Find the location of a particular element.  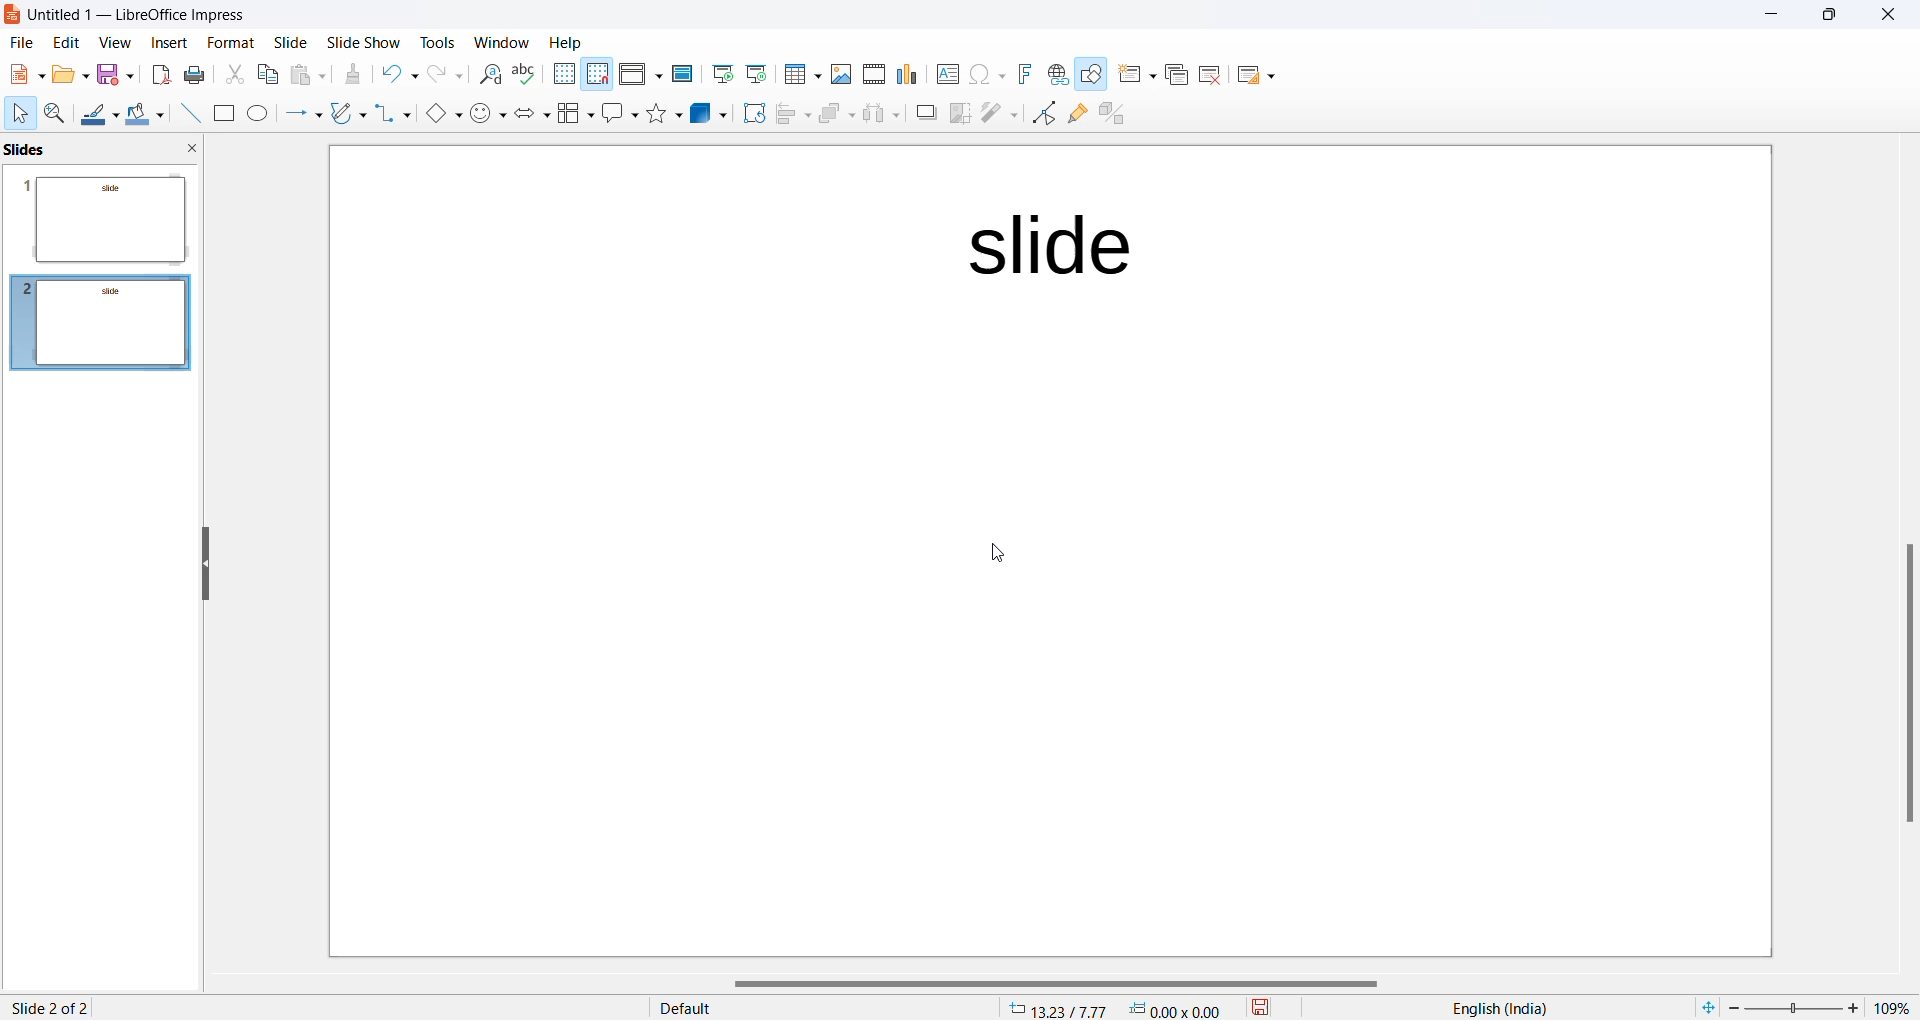

slide 2 of 2 is located at coordinates (52, 1005).